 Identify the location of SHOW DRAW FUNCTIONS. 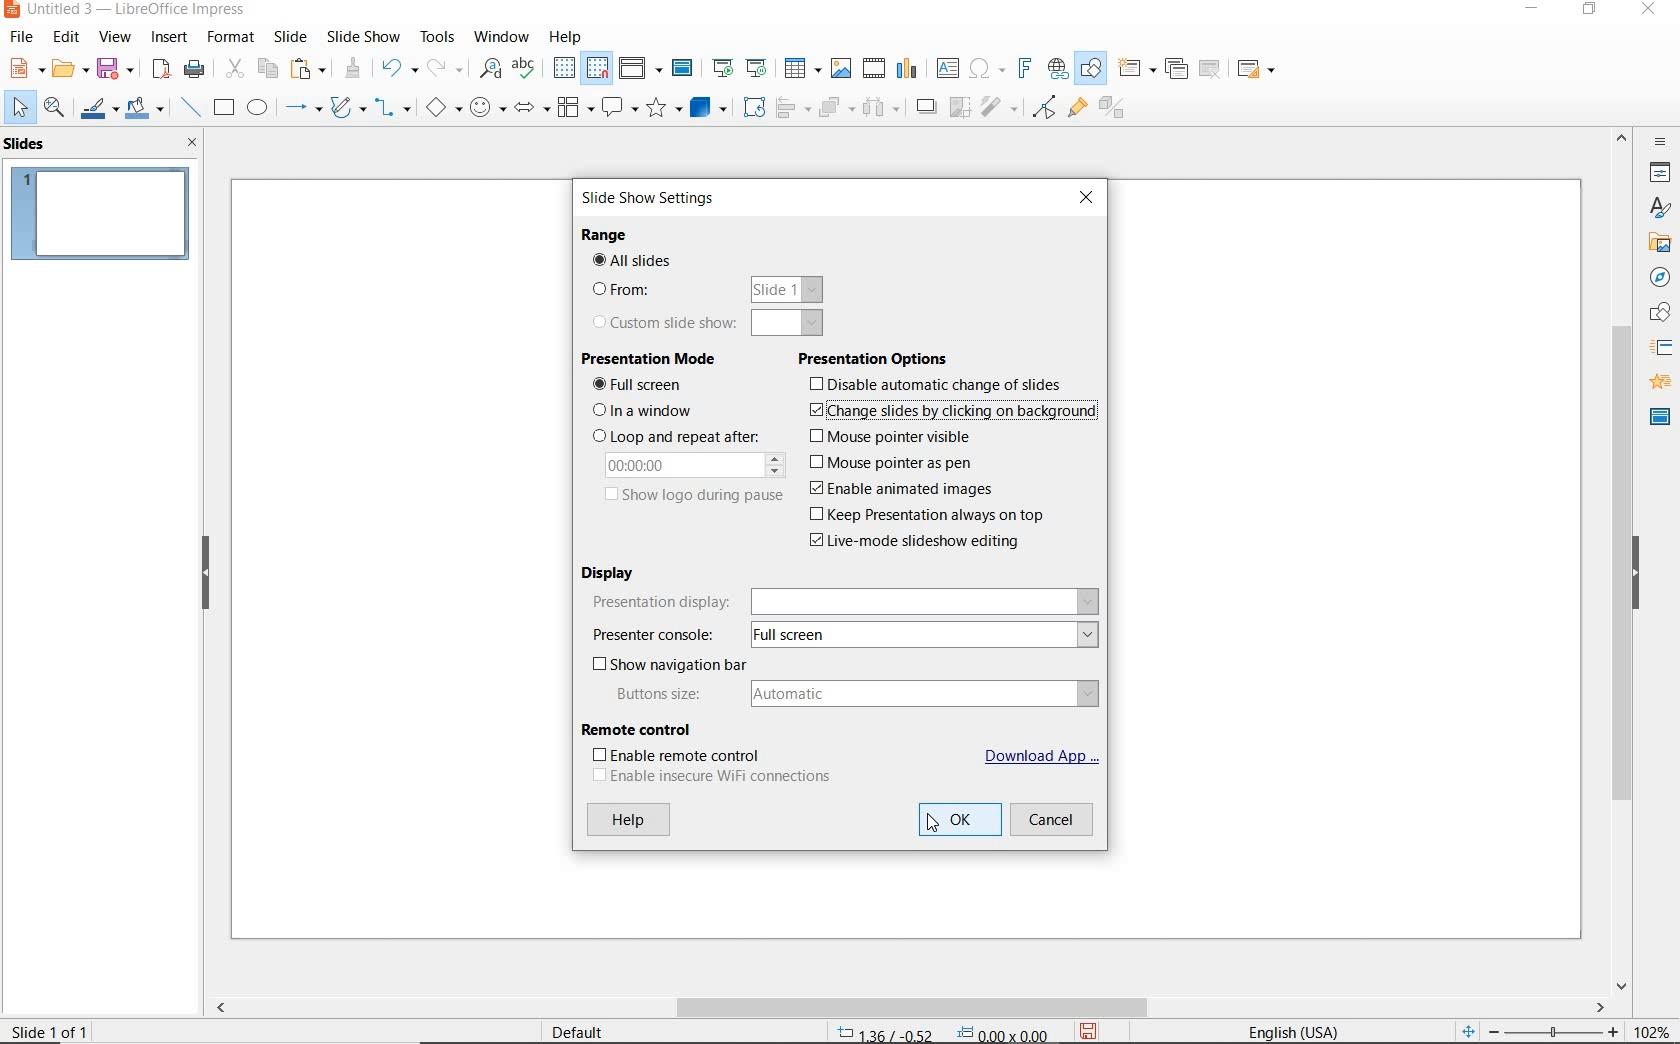
(1092, 66).